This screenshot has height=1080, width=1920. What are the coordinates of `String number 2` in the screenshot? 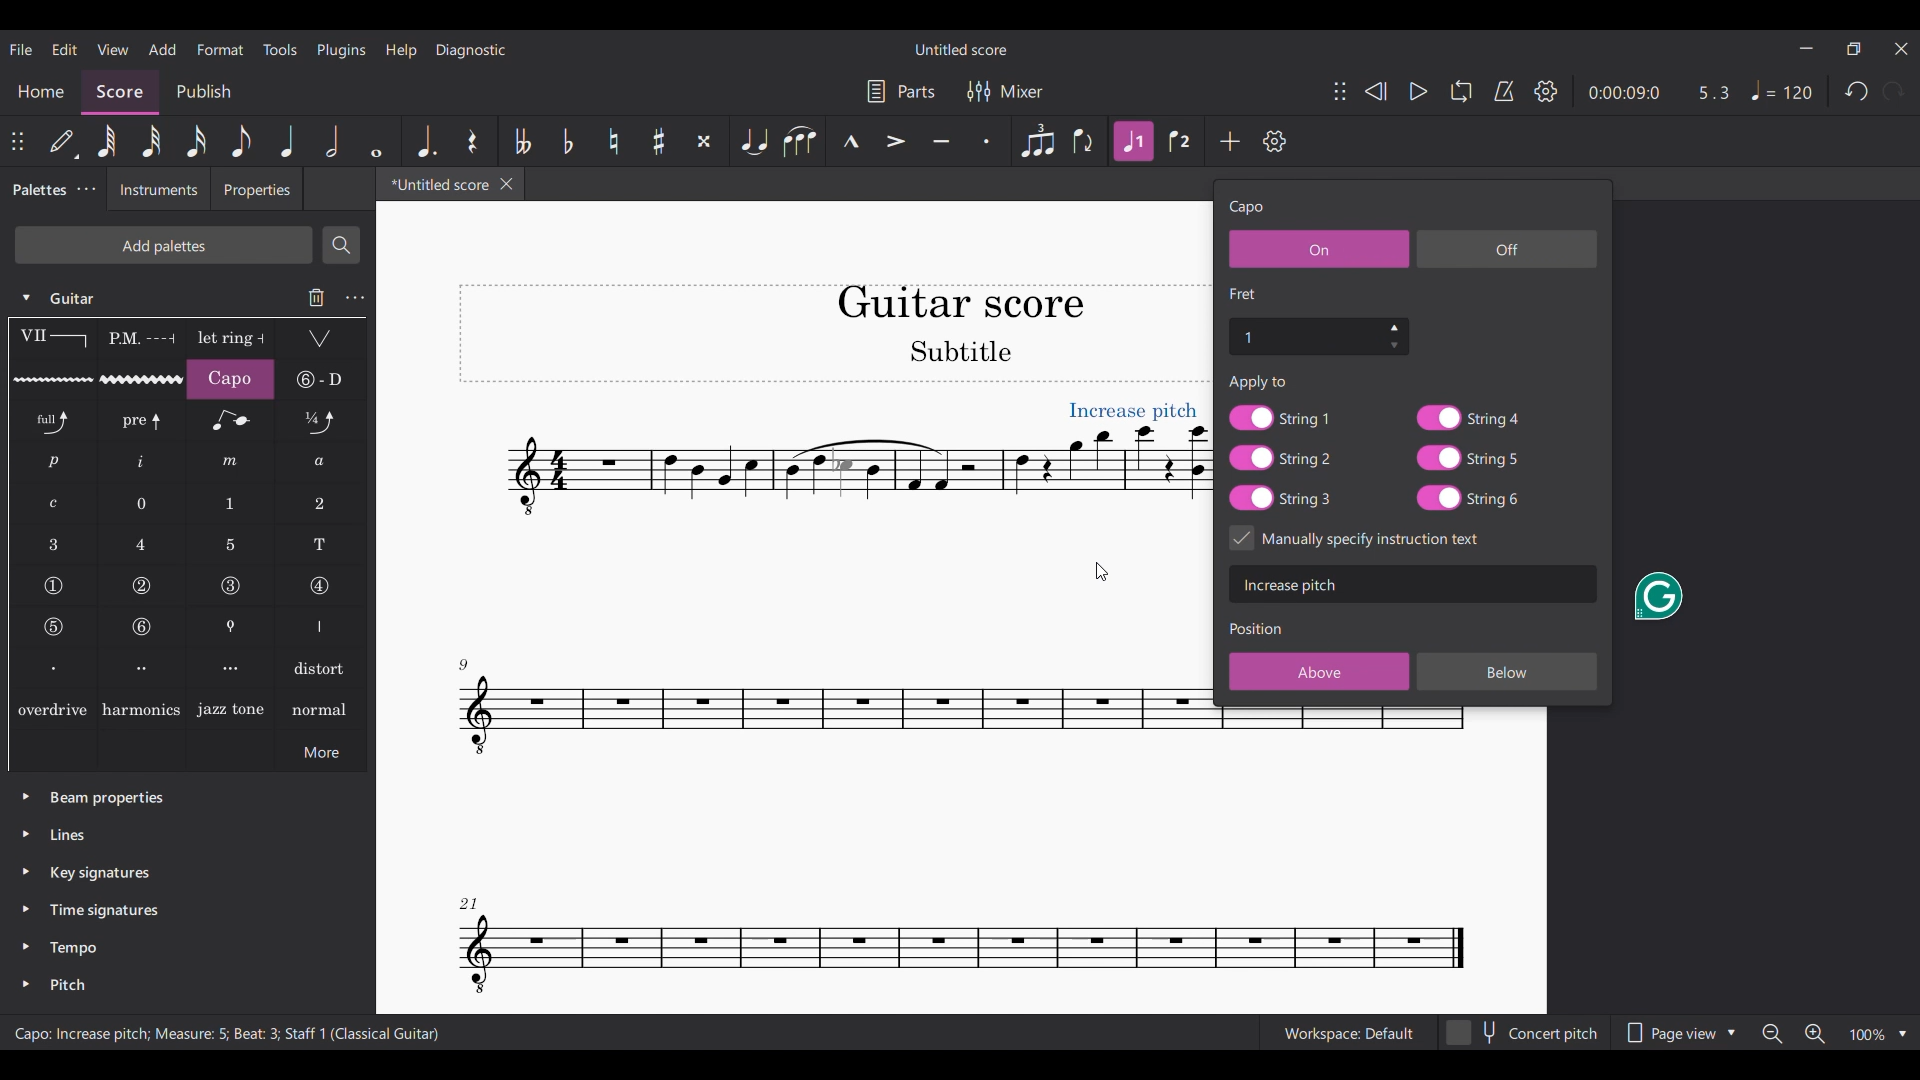 It's located at (143, 586).